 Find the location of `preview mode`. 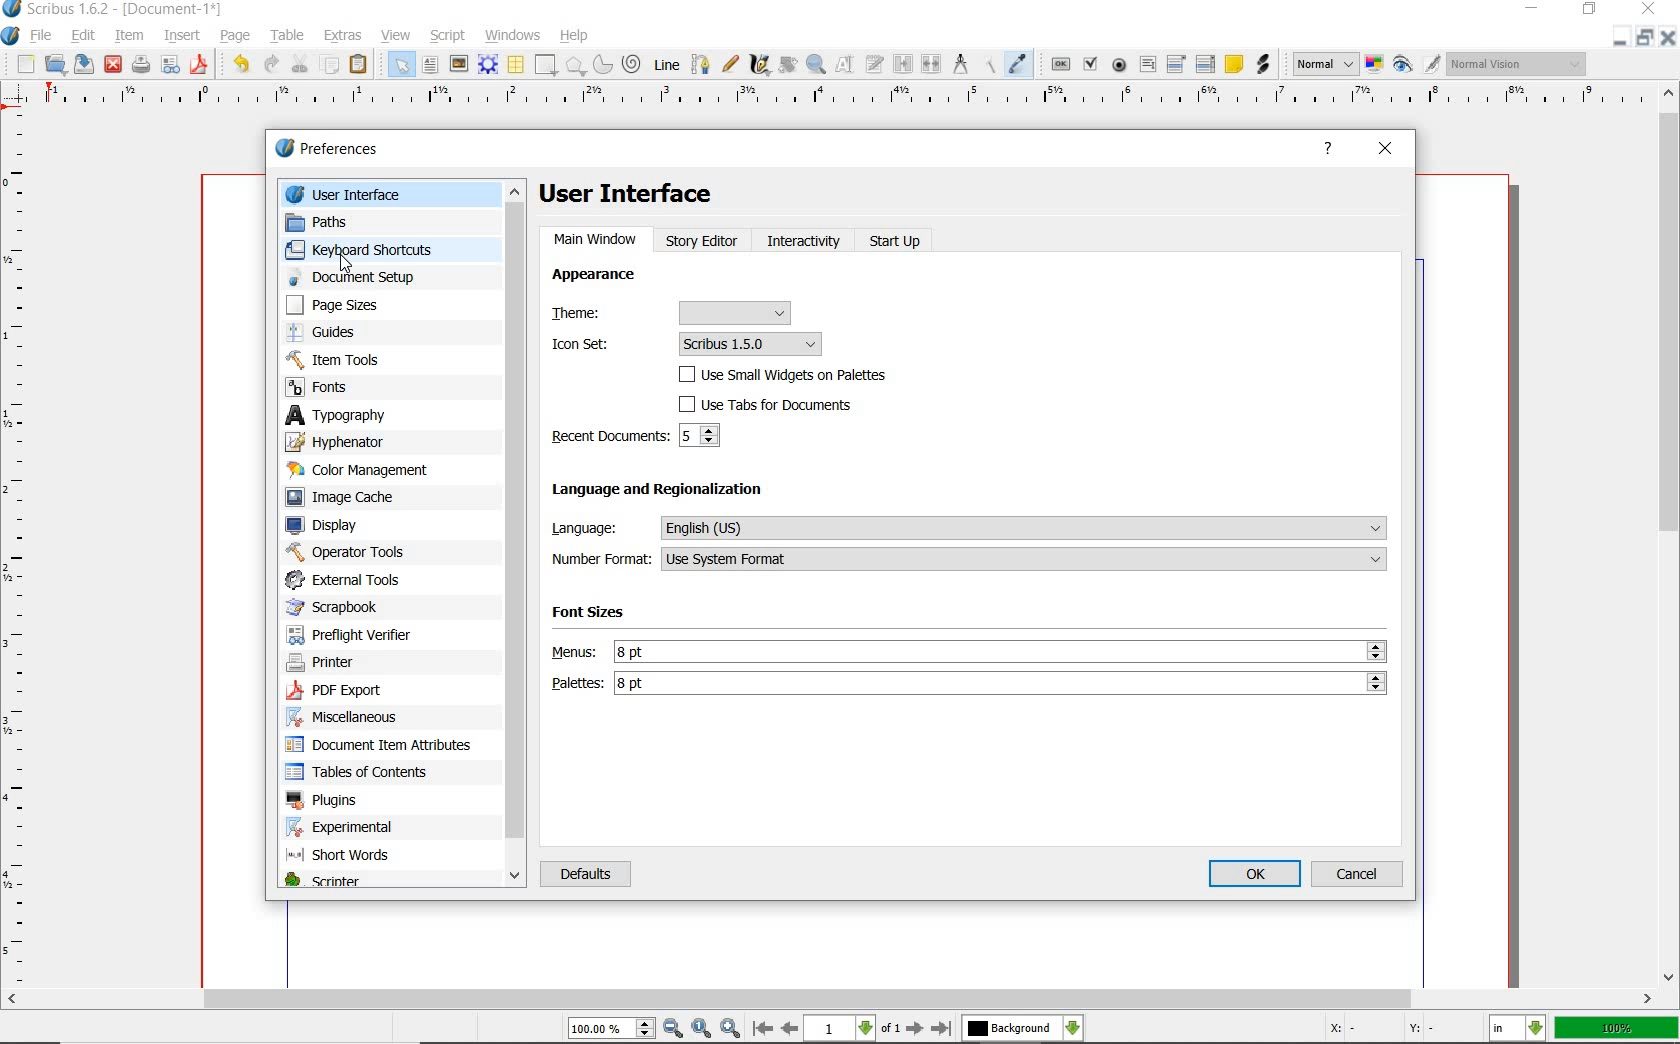

preview mode is located at coordinates (1415, 64).